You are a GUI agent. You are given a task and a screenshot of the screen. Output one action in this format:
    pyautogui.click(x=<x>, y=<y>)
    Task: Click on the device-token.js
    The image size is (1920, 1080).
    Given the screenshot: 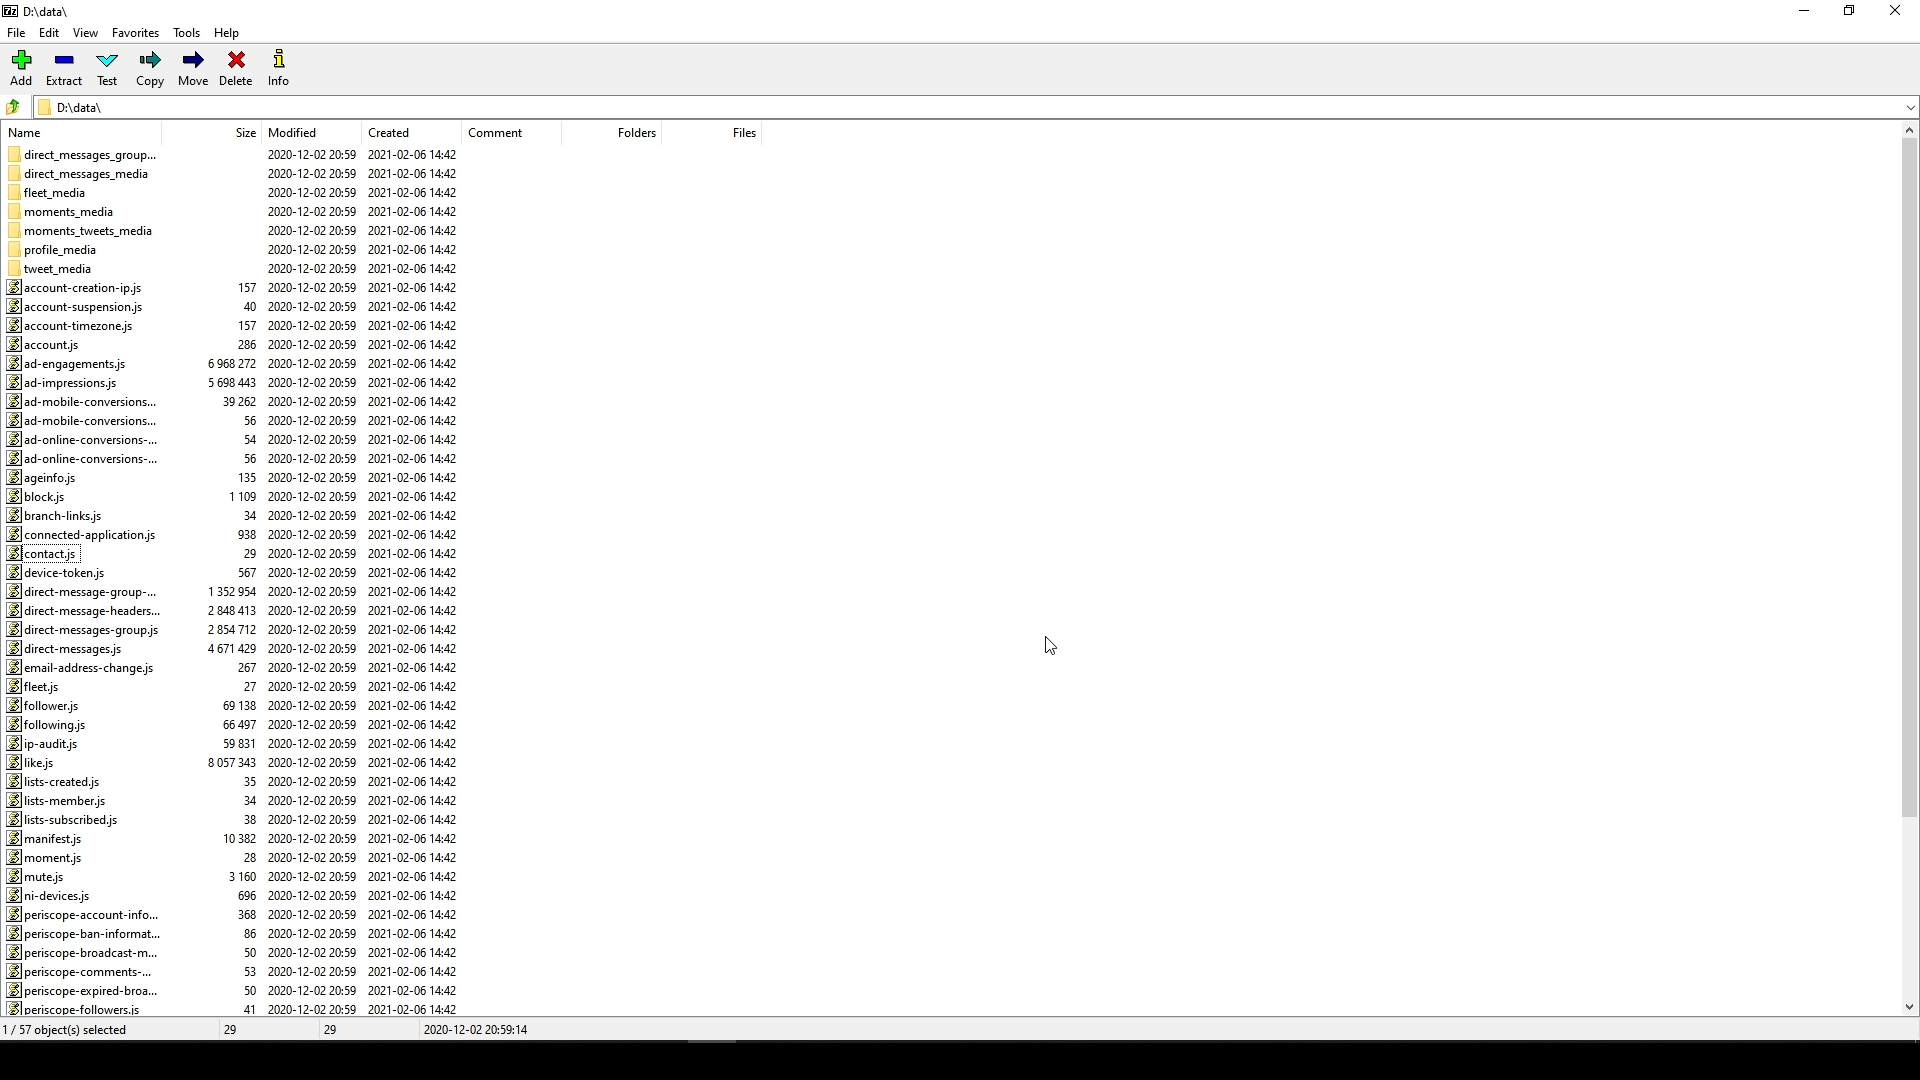 What is the action you would take?
    pyautogui.click(x=61, y=572)
    